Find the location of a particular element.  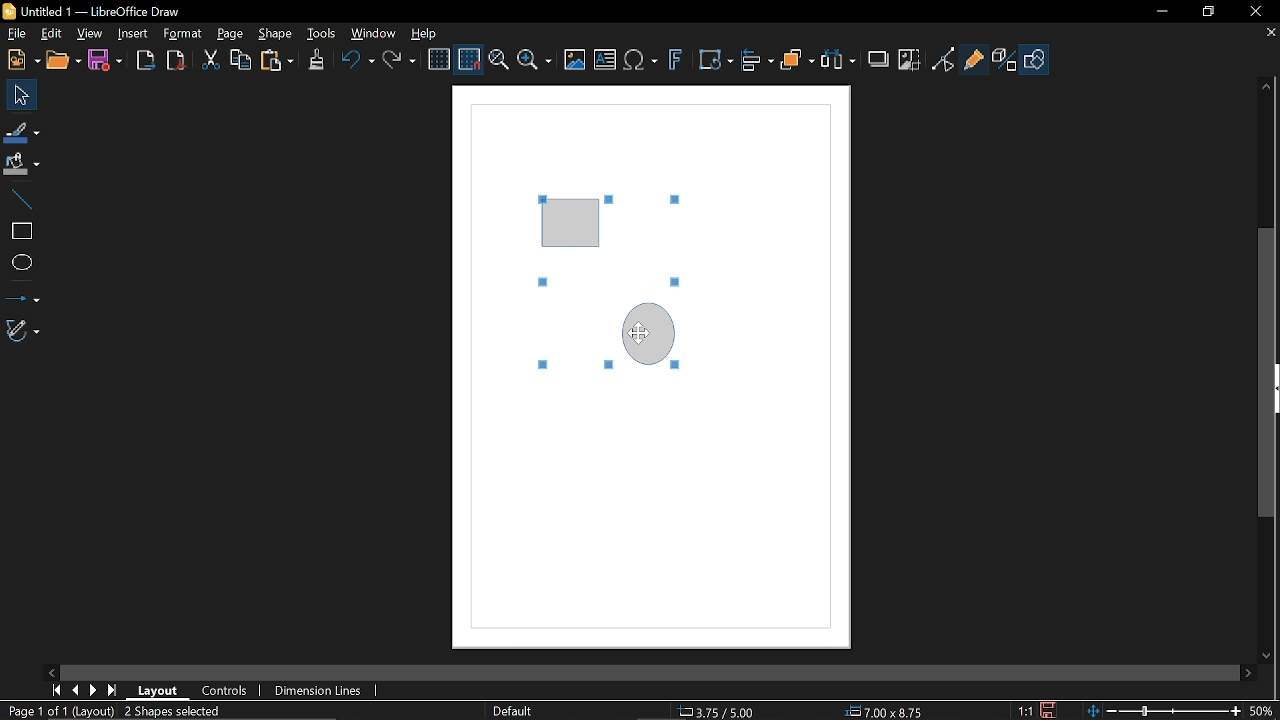

Selected diagram is located at coordinates (592, 272).